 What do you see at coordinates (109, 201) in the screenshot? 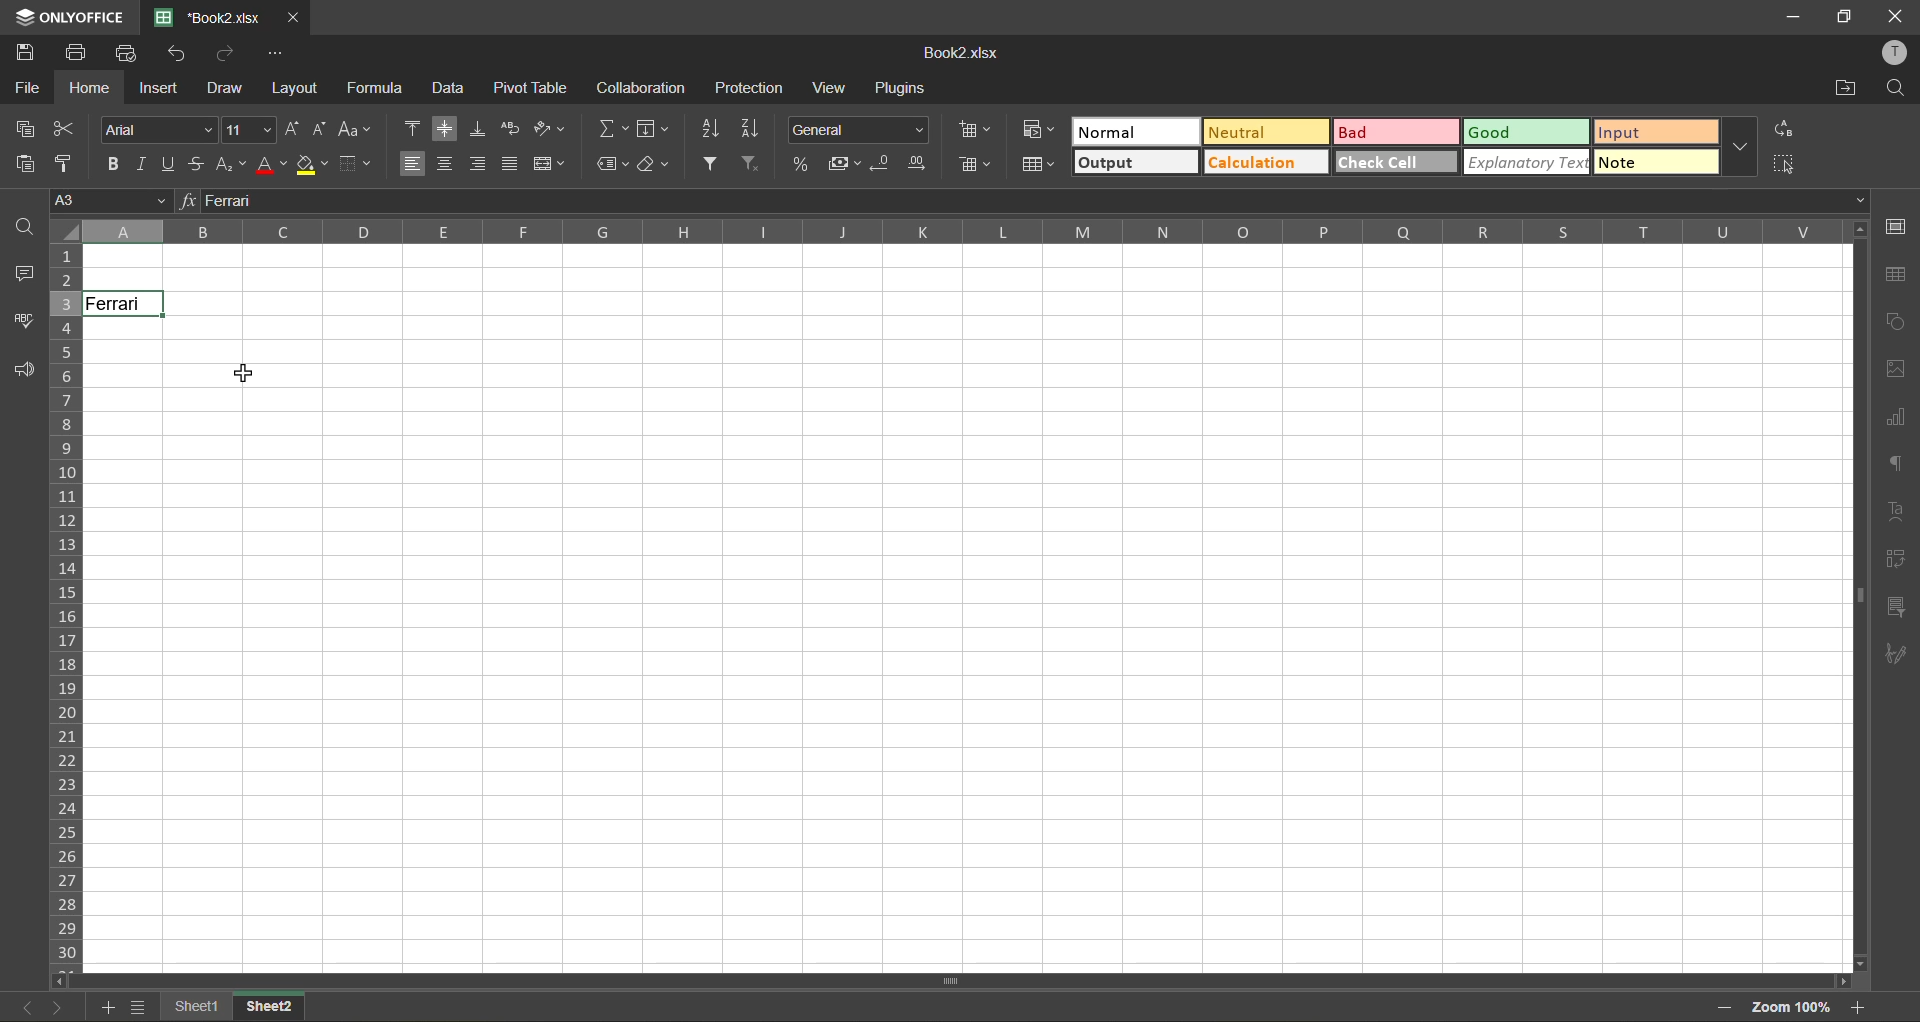
I see `cell address` at bounding box center [109, 201].